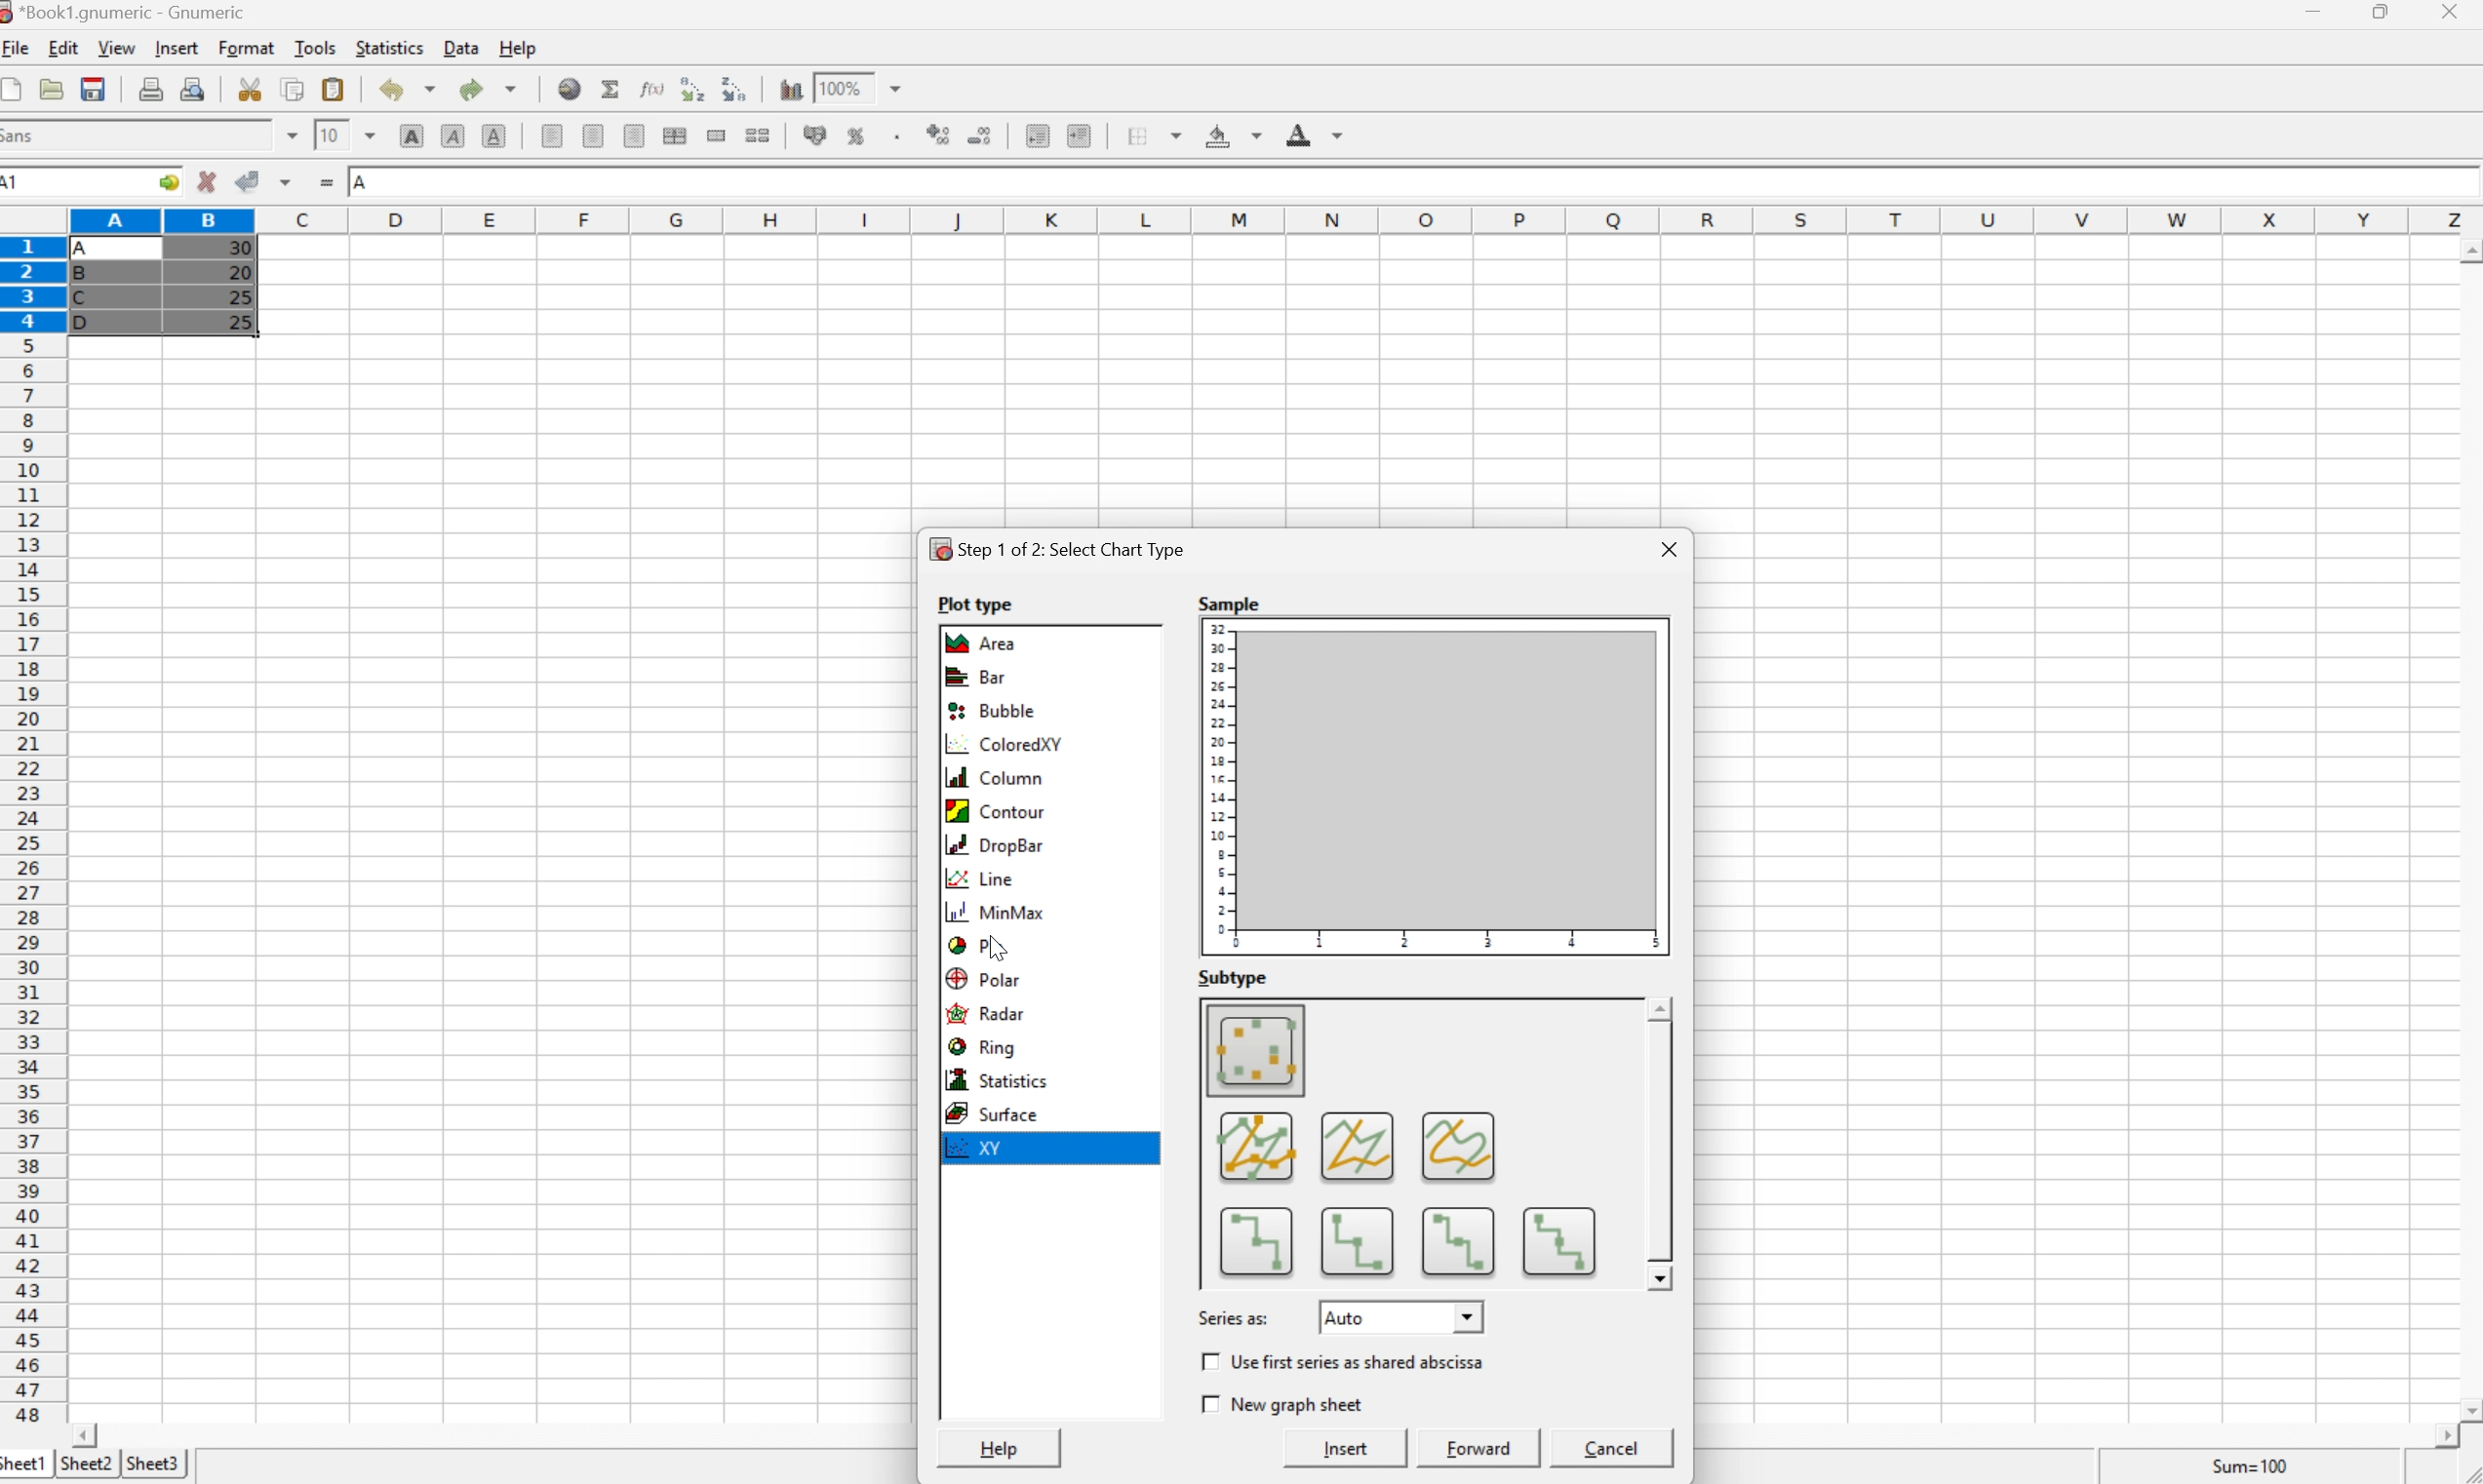 This screenshot has width=2483, height=1484. Describe the element at coordinates (25, 1466) in the screenshot. I see `Sheet1` at that location.